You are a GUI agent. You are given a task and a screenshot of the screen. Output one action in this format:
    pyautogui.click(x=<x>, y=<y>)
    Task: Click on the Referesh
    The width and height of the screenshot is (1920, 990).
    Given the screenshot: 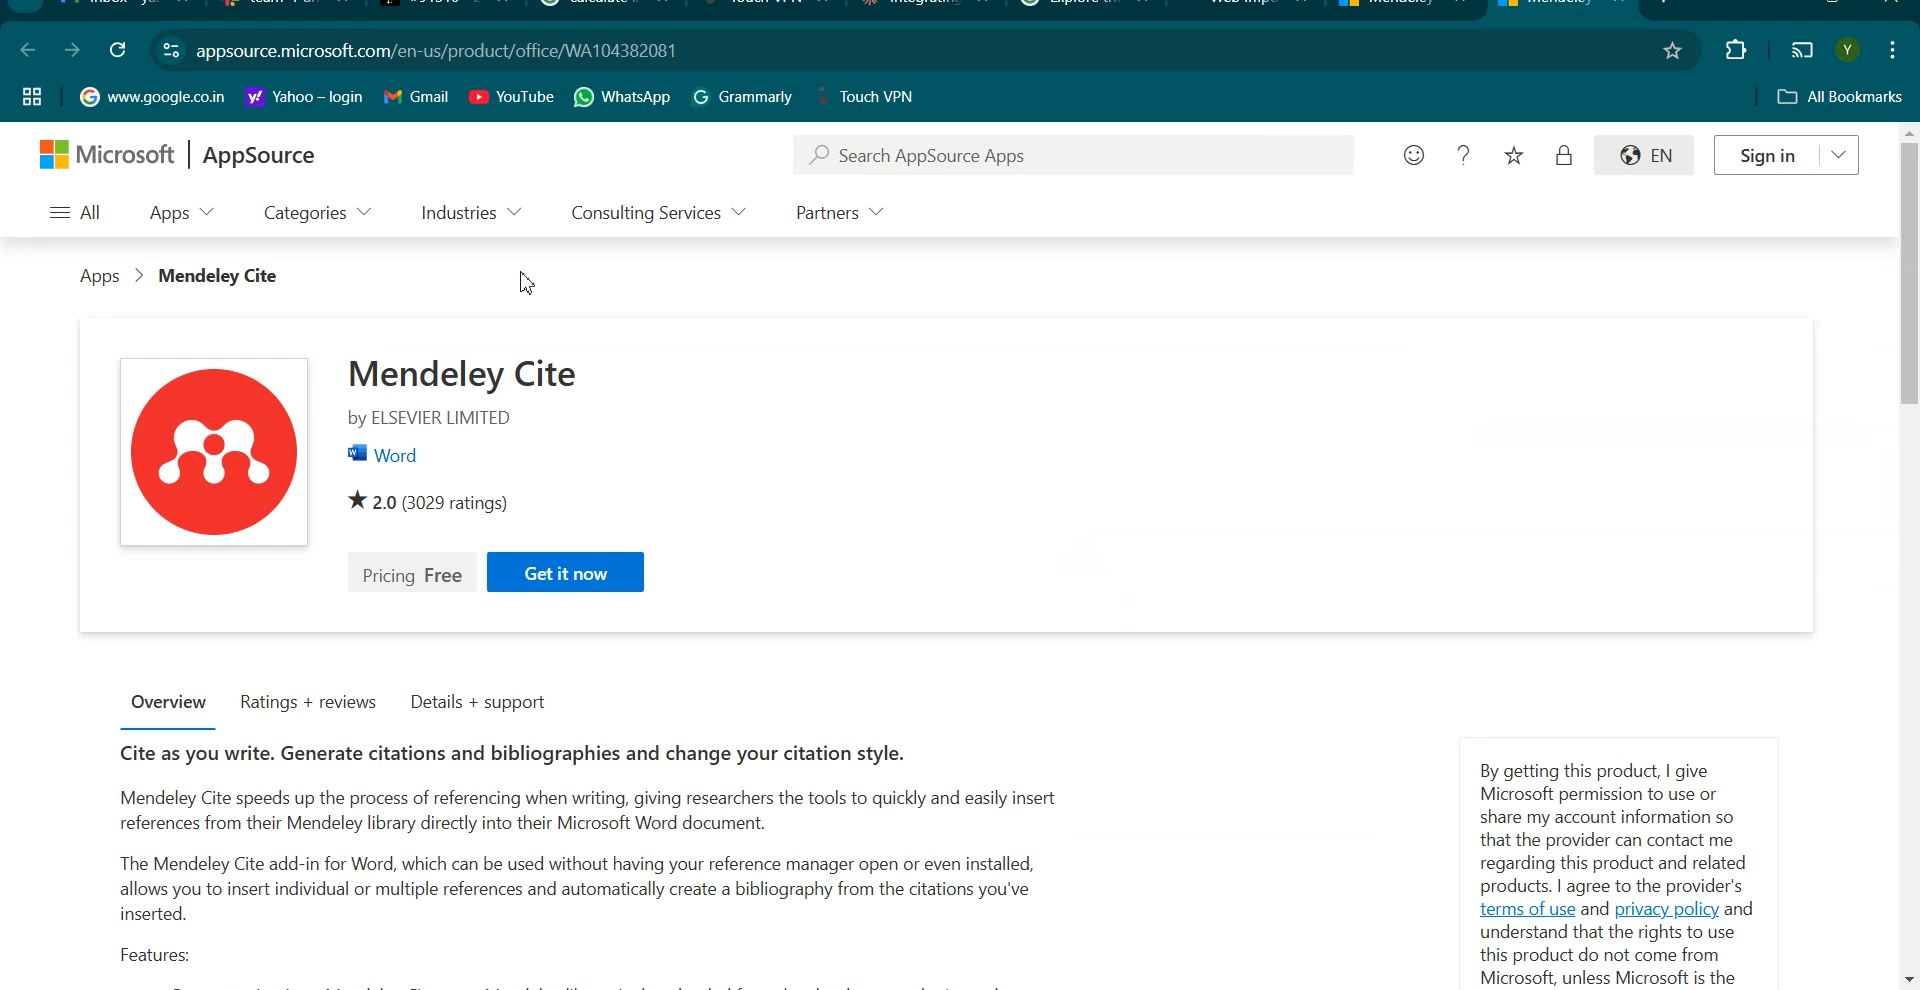 What is the action you would take?
    pyautogui.click(x=116, y=51)
    